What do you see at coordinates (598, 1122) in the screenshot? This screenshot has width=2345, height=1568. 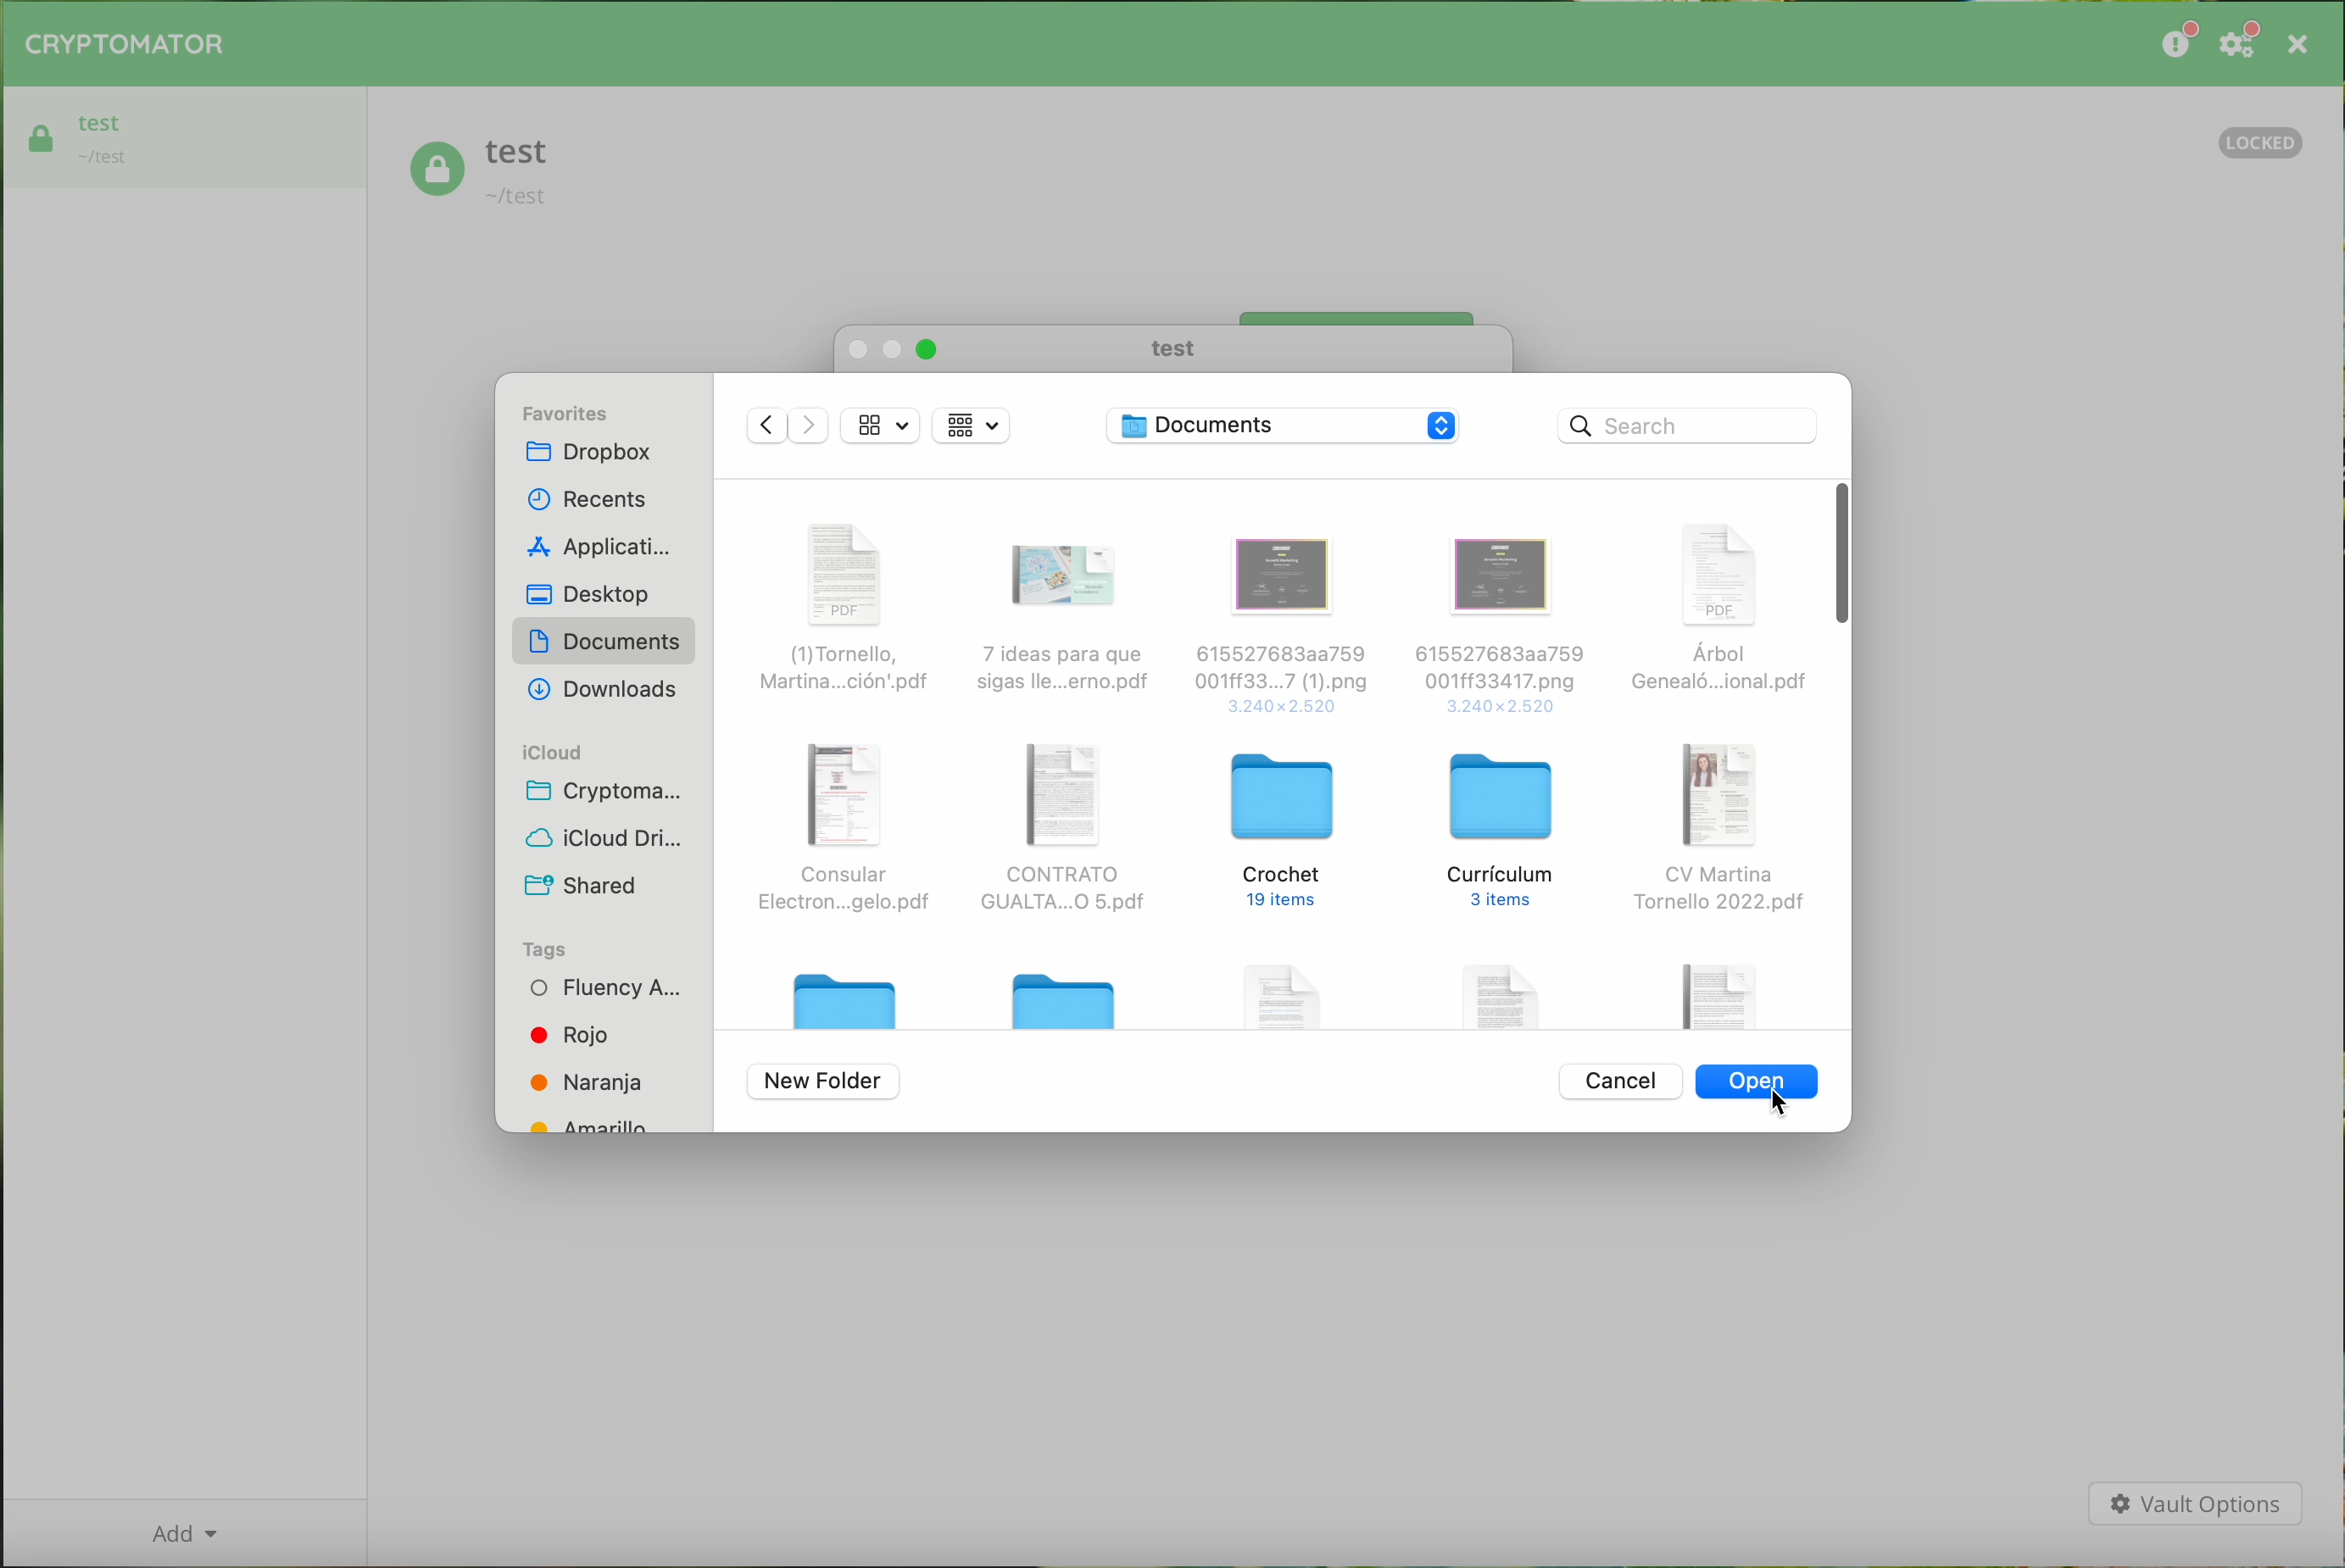 I see `yellow` at bounding box center [598, 1122].